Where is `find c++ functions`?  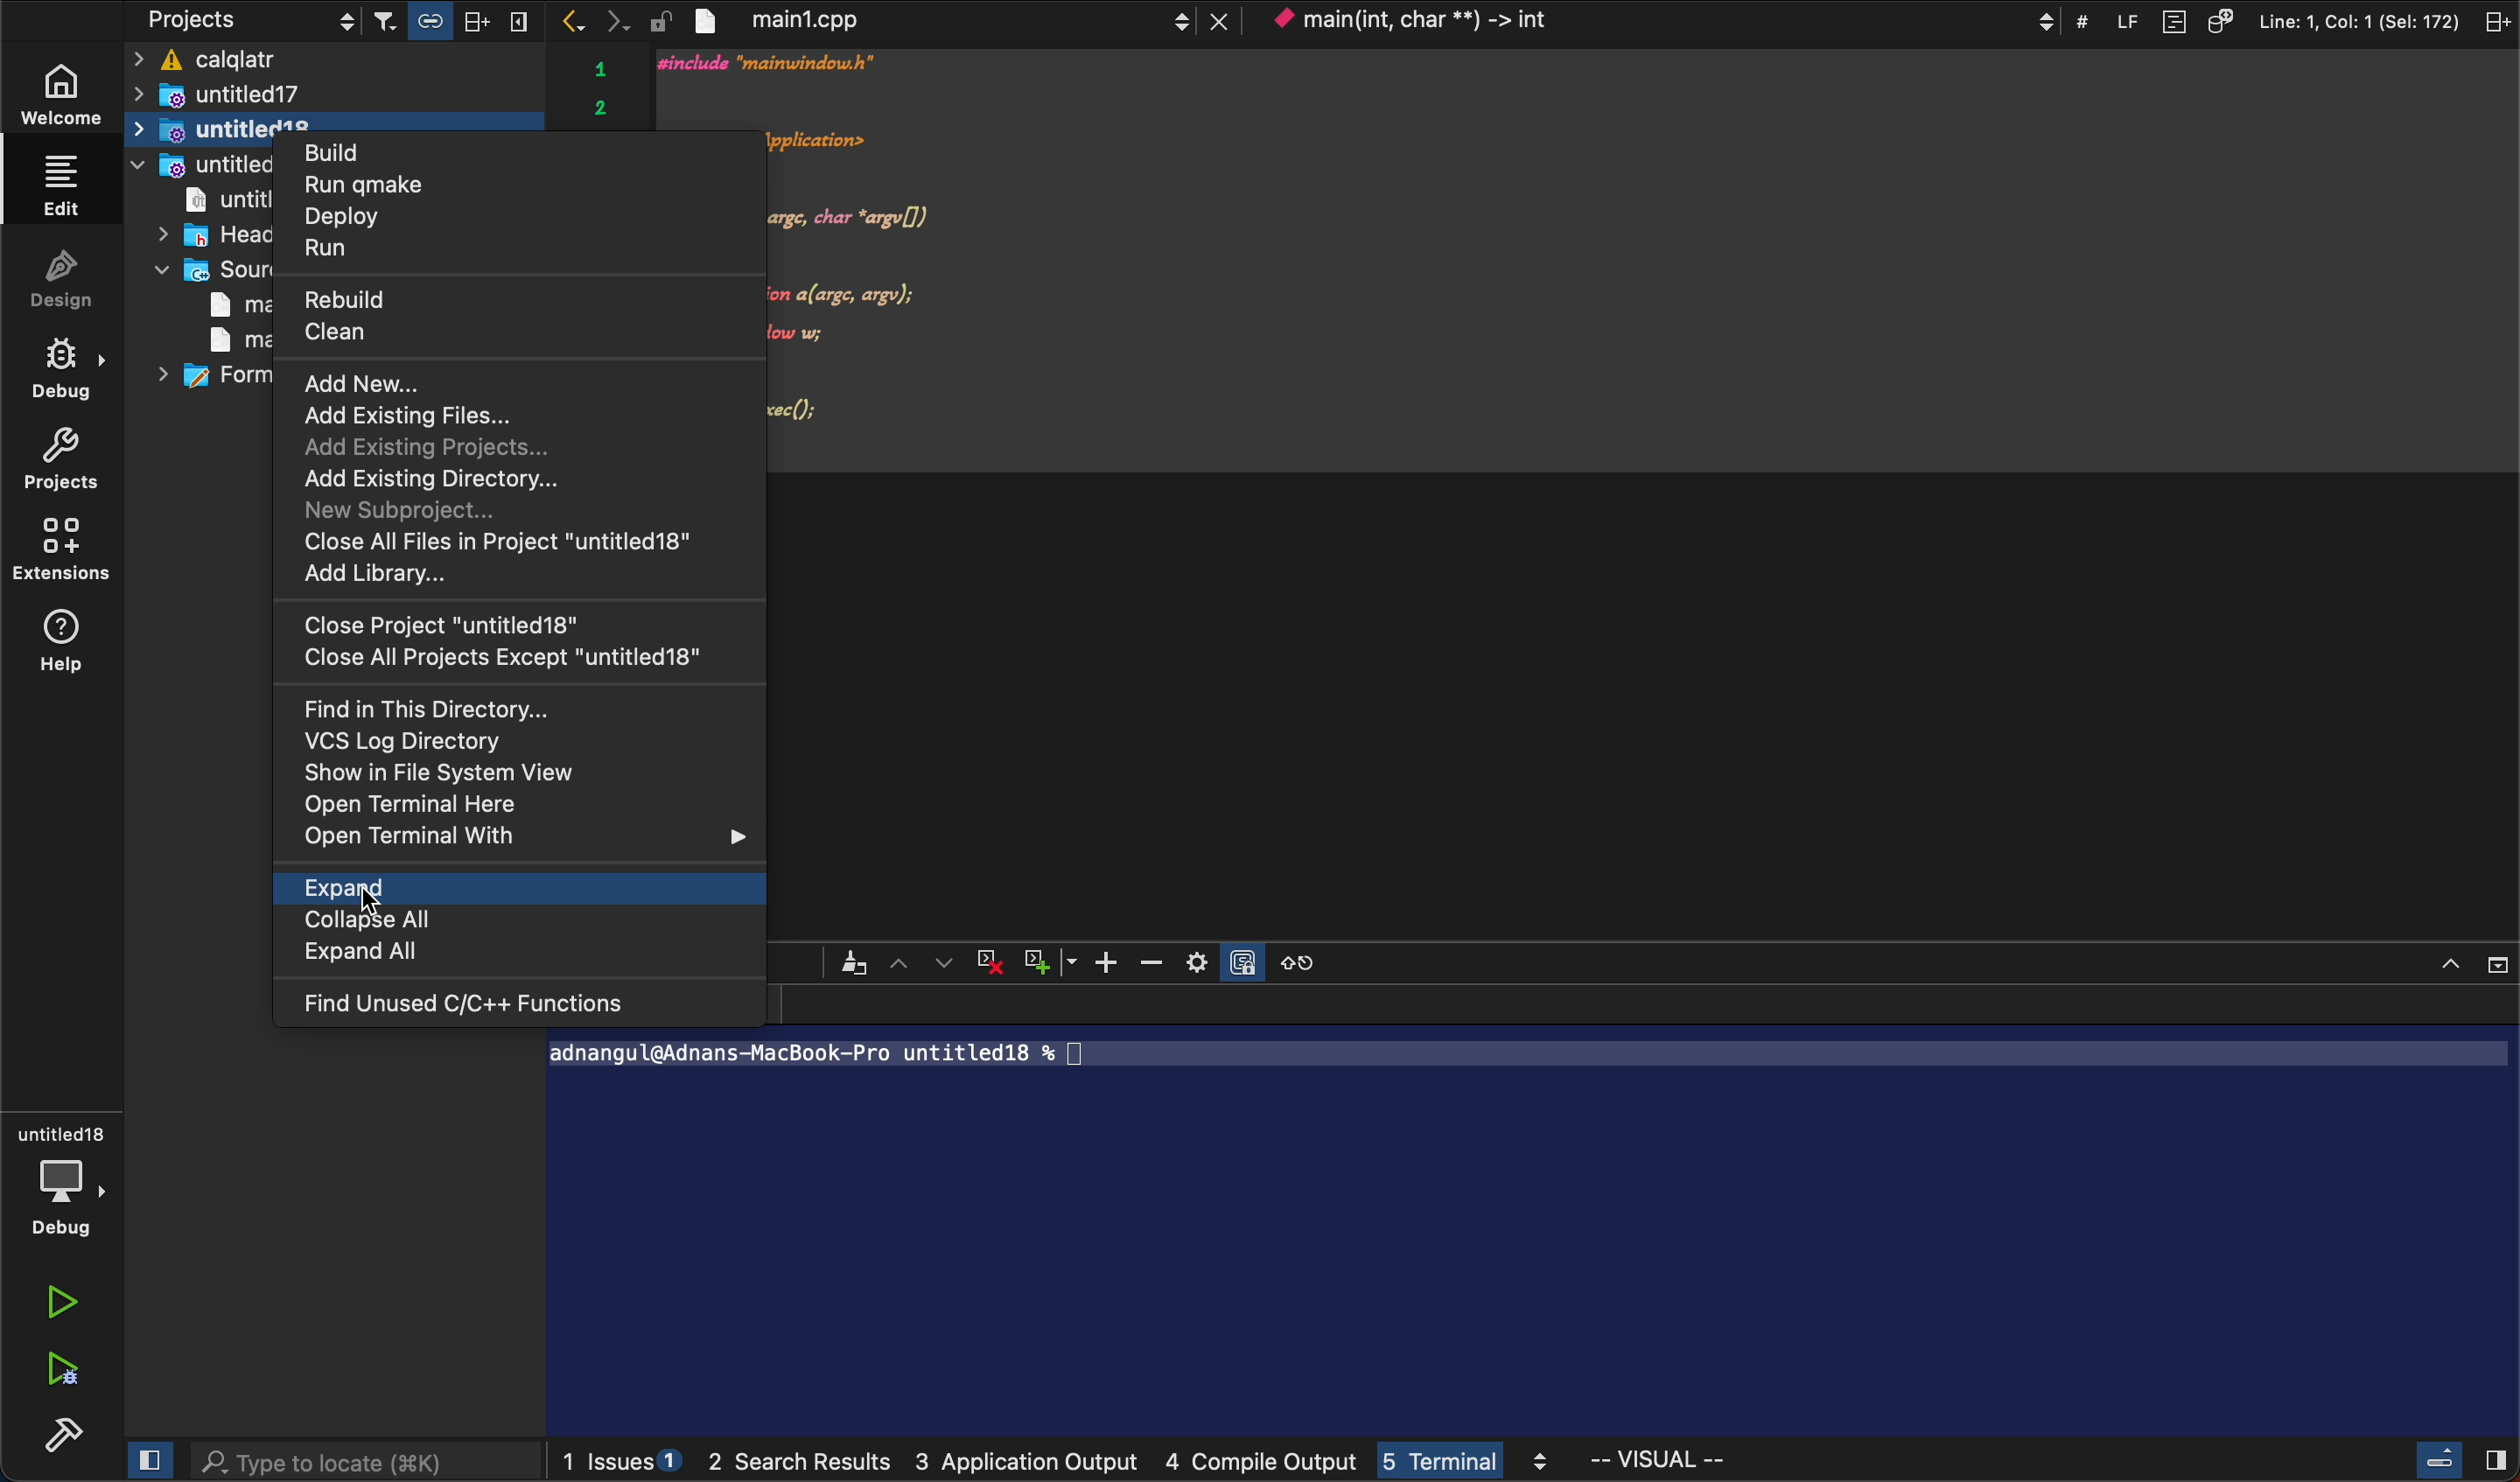 find c++ functions is located at coordinates (411, 1001).